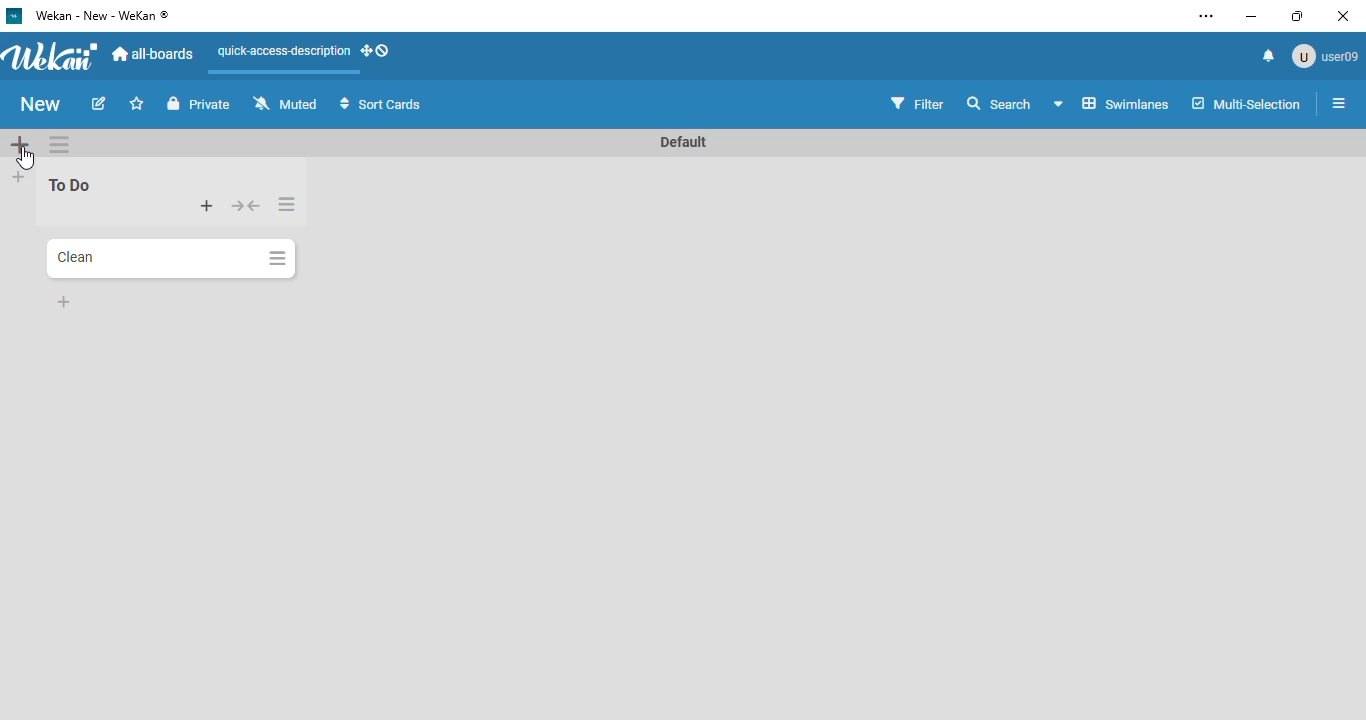  Describe the element at coordinates (15, 15) in the screenshot. I see `logo` at that location.